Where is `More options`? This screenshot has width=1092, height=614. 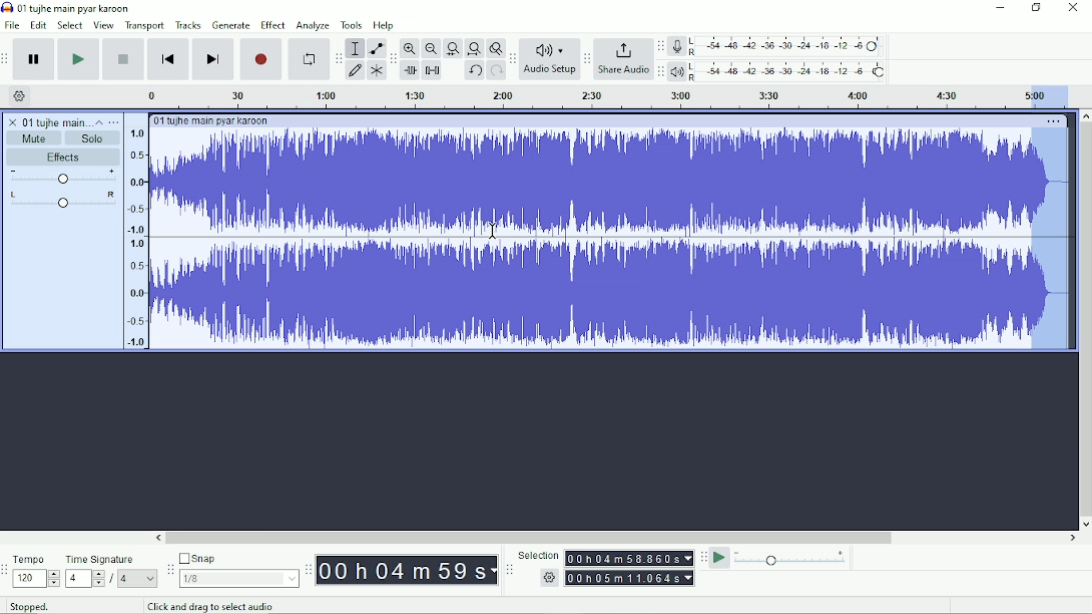 More options is located at coordinates (1054, 121).